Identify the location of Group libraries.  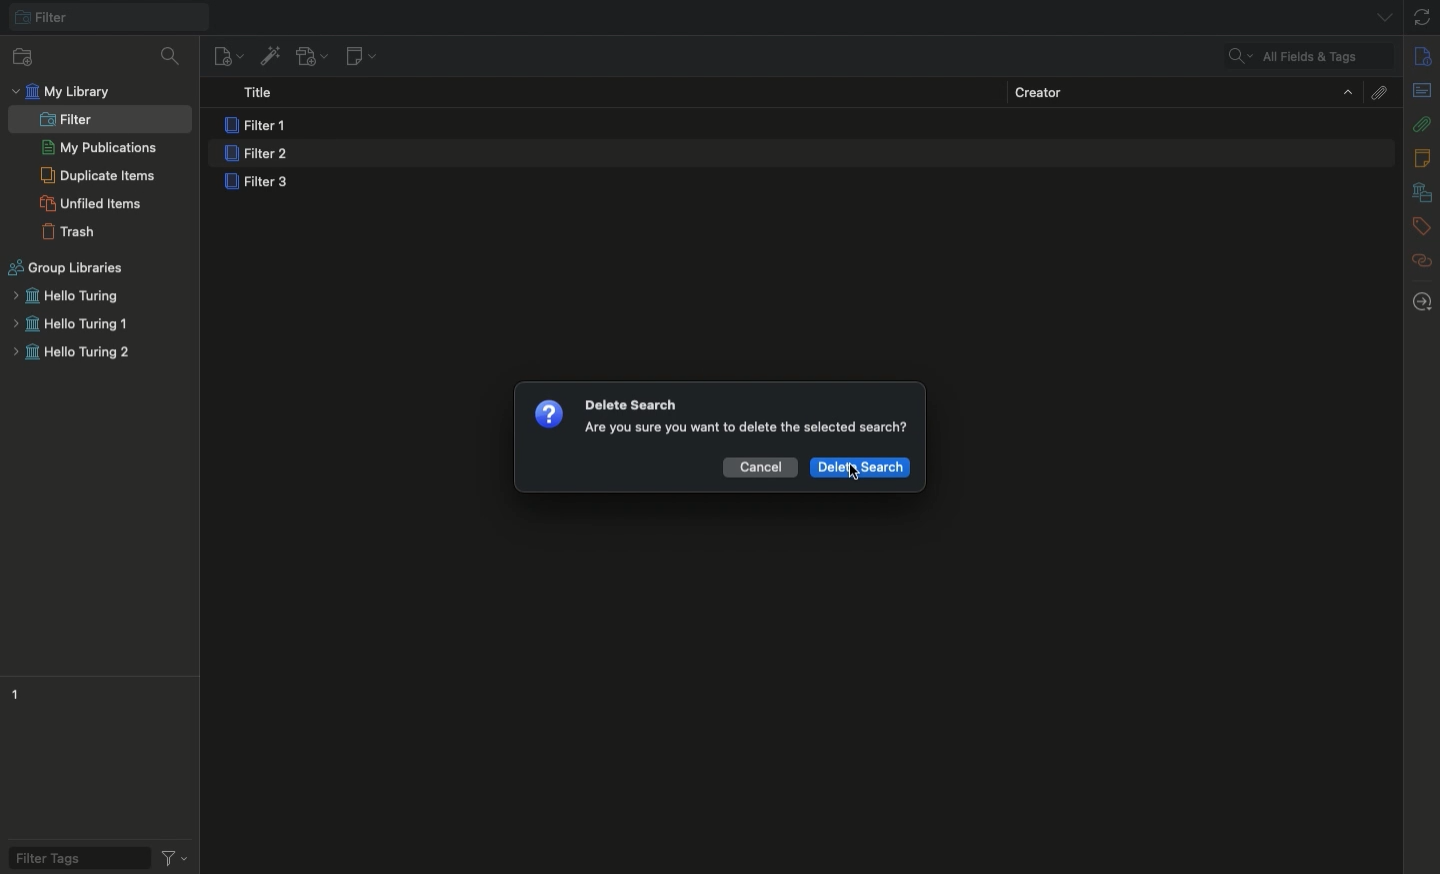
(67, 268).